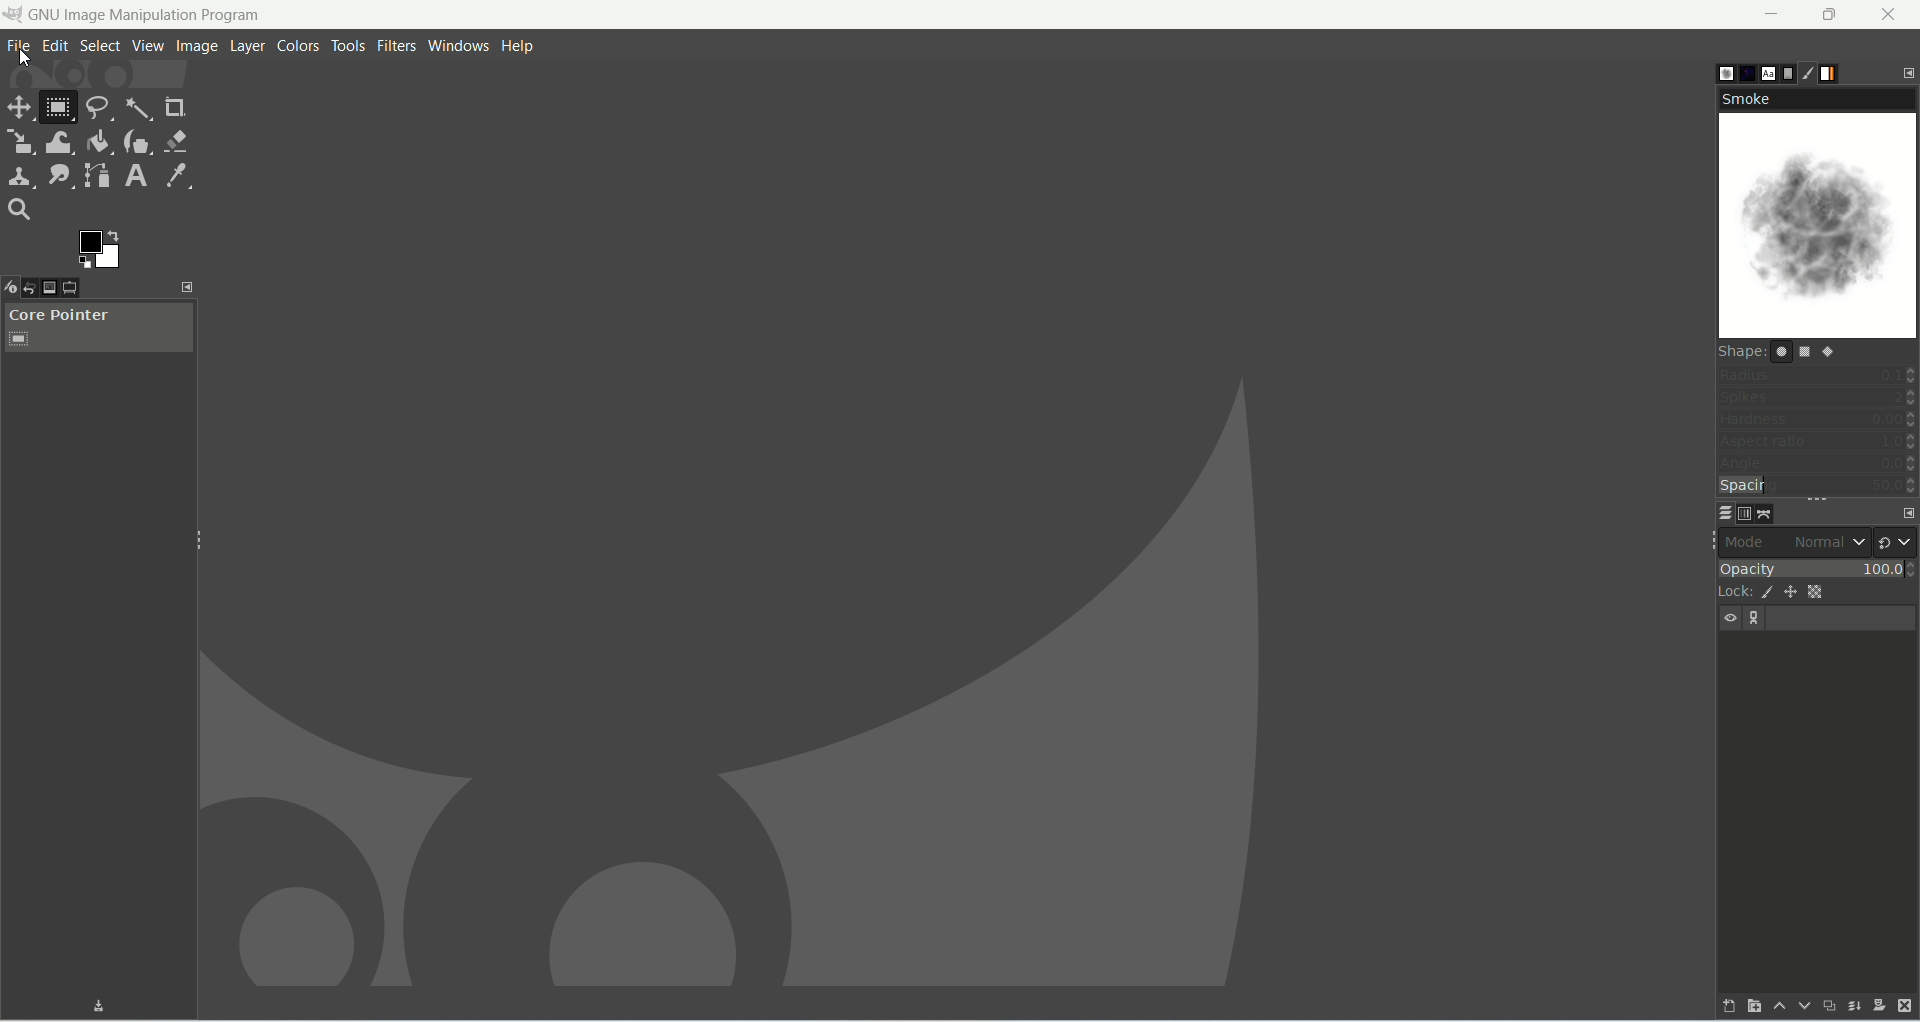  I want to click on close, so click(1893, 12).